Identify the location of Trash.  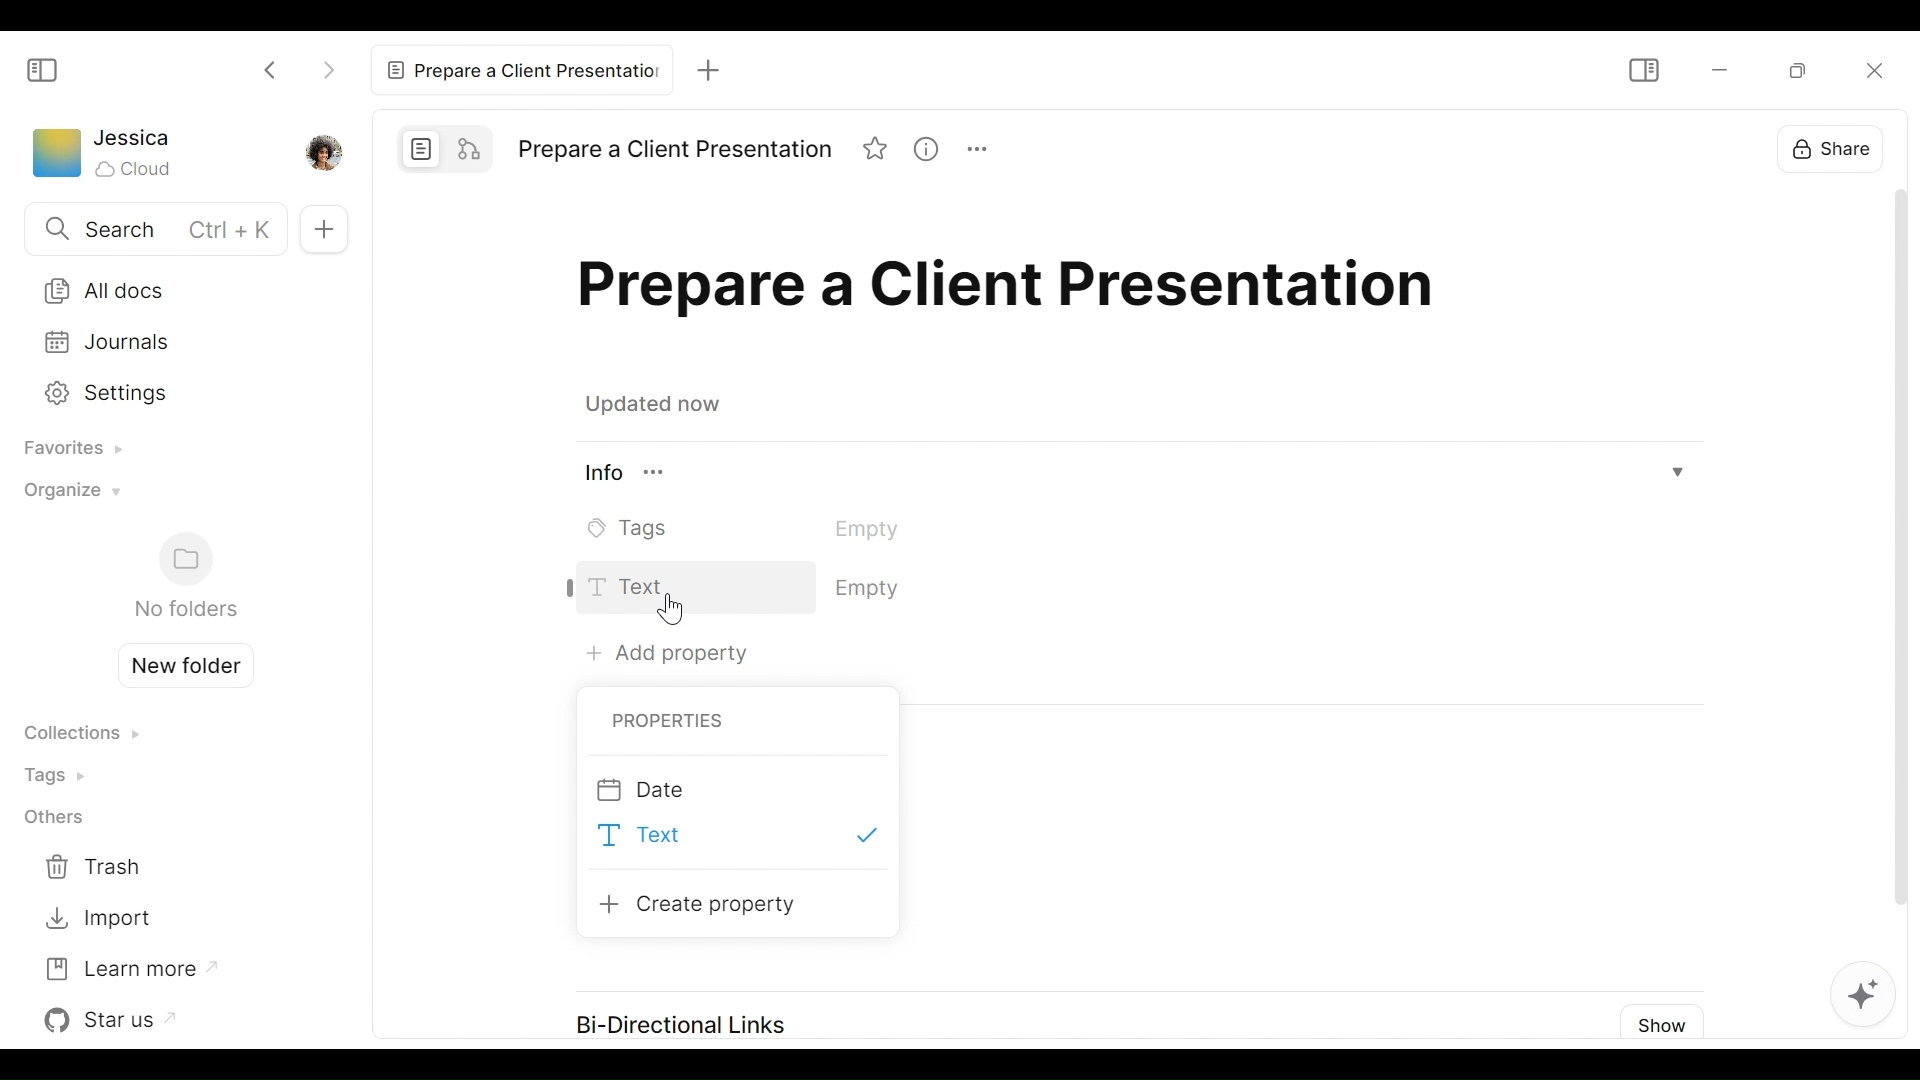
(98, 868).